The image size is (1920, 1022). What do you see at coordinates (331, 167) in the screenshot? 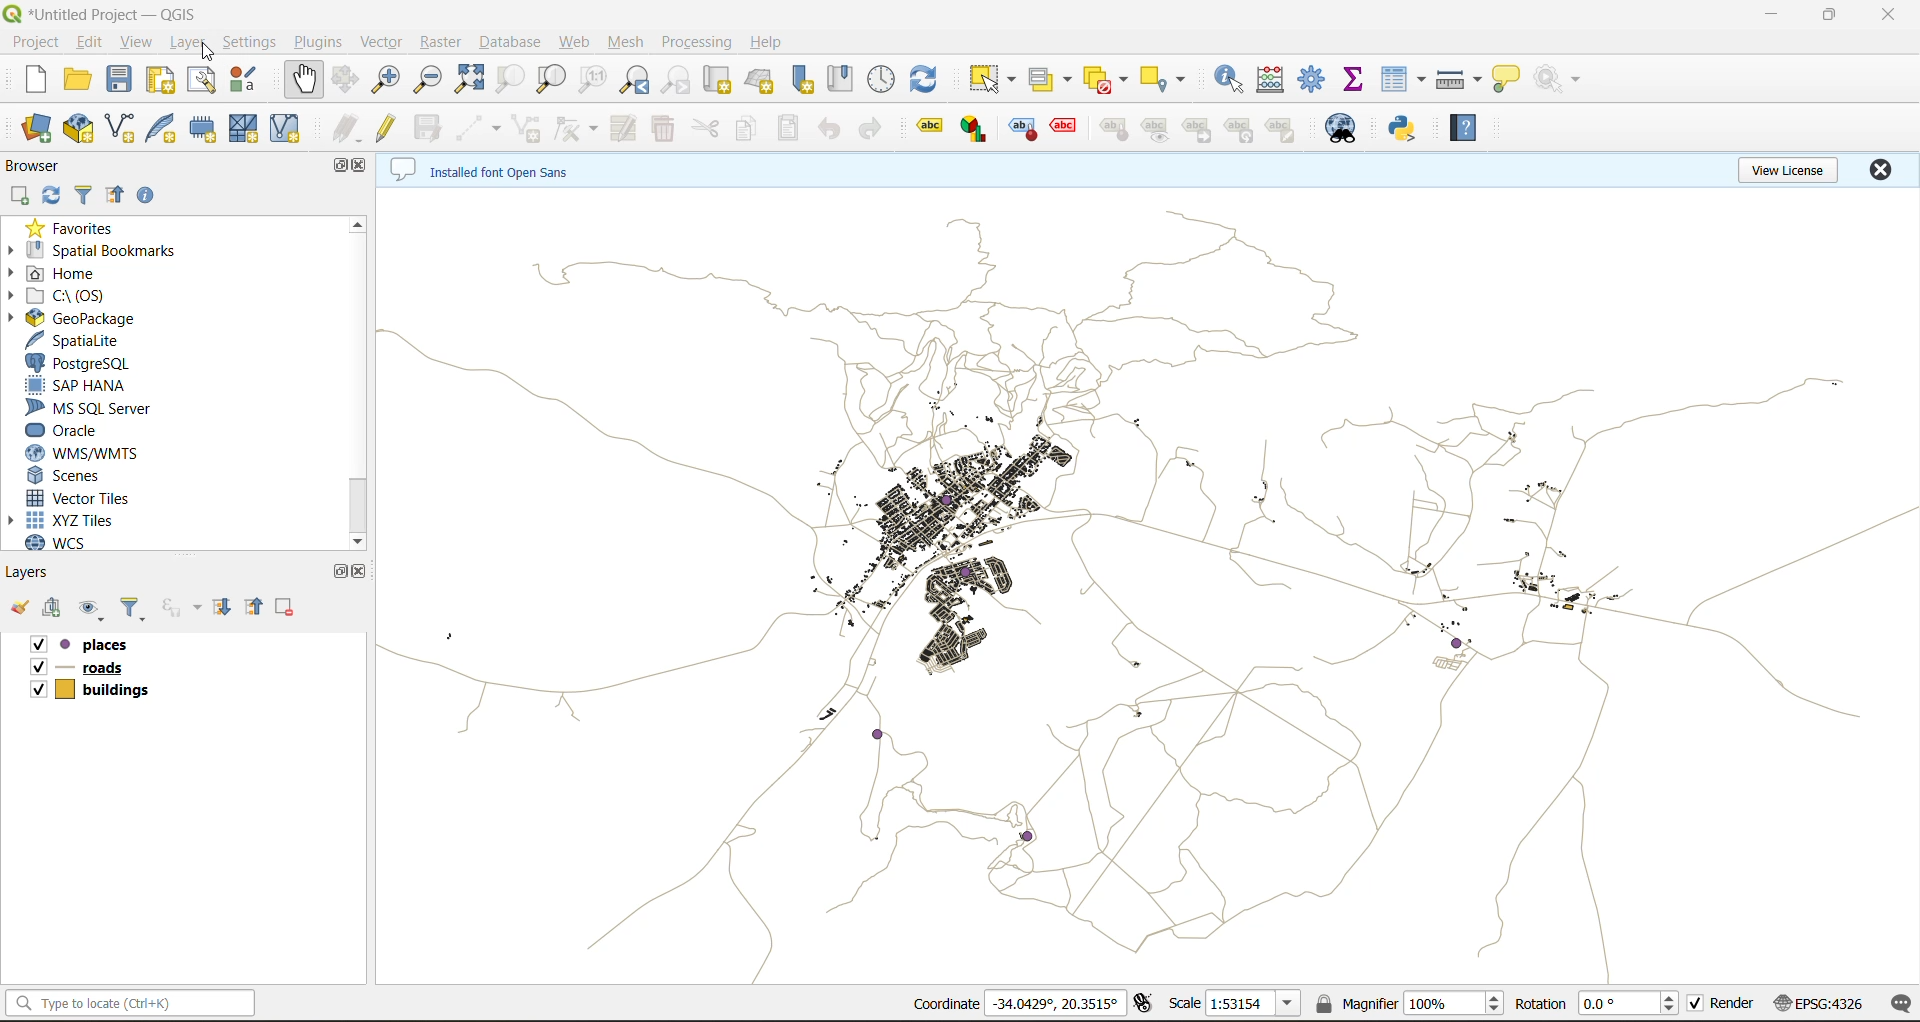
I see `maximize` at bounding box center [331, 167].